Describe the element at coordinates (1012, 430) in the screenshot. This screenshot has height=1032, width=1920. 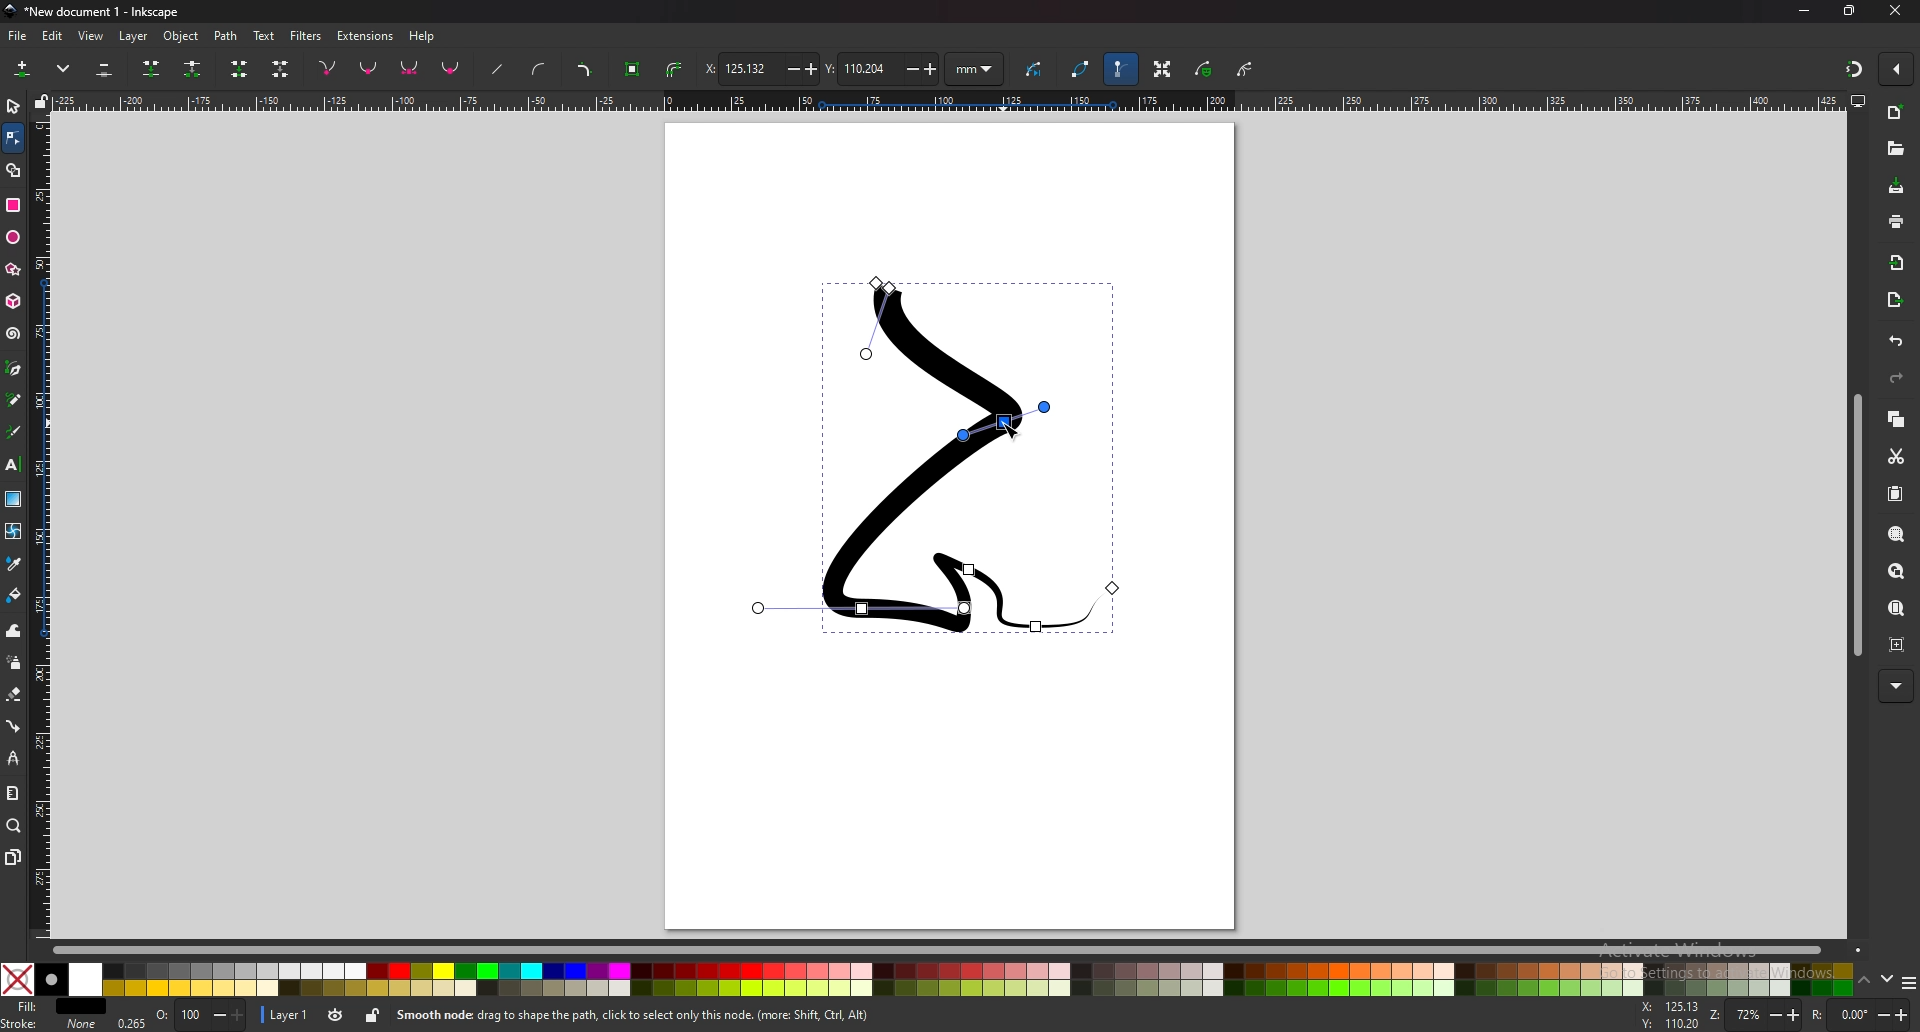
I see `cursor` at that location.